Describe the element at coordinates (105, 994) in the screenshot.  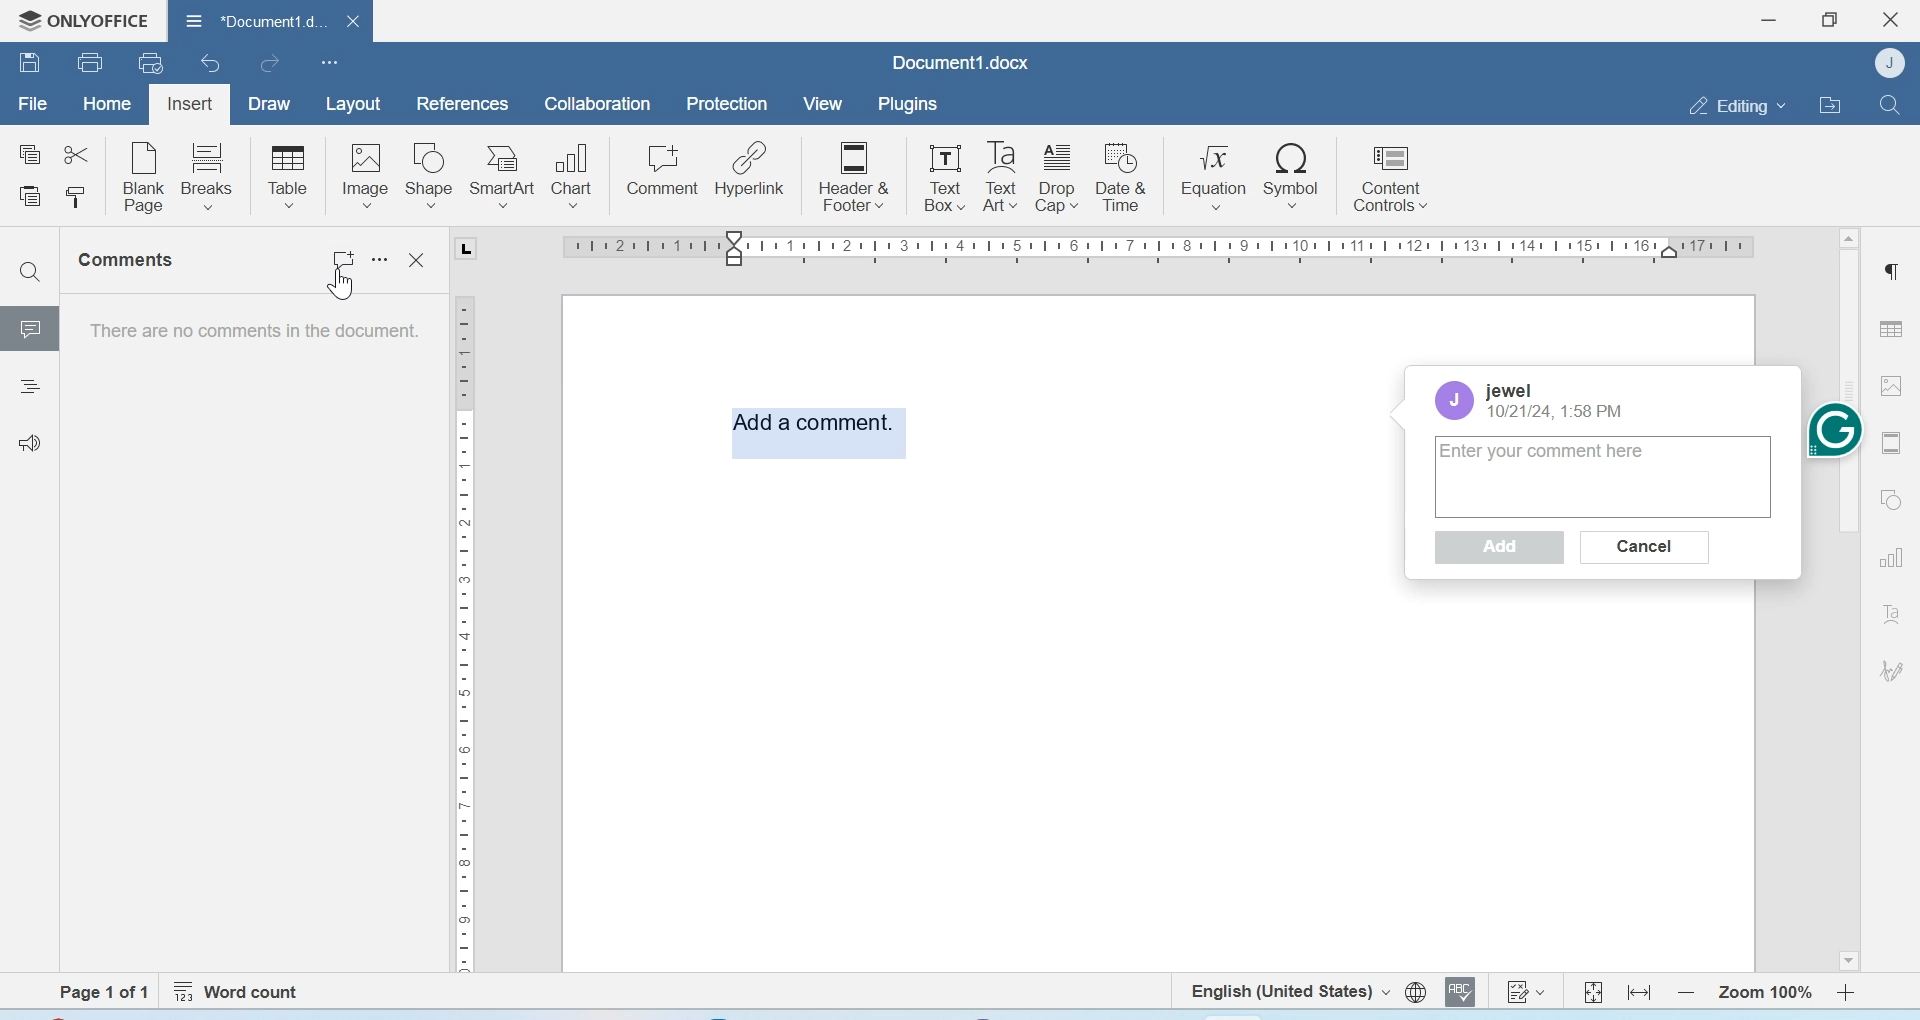
I see `page` at that location.